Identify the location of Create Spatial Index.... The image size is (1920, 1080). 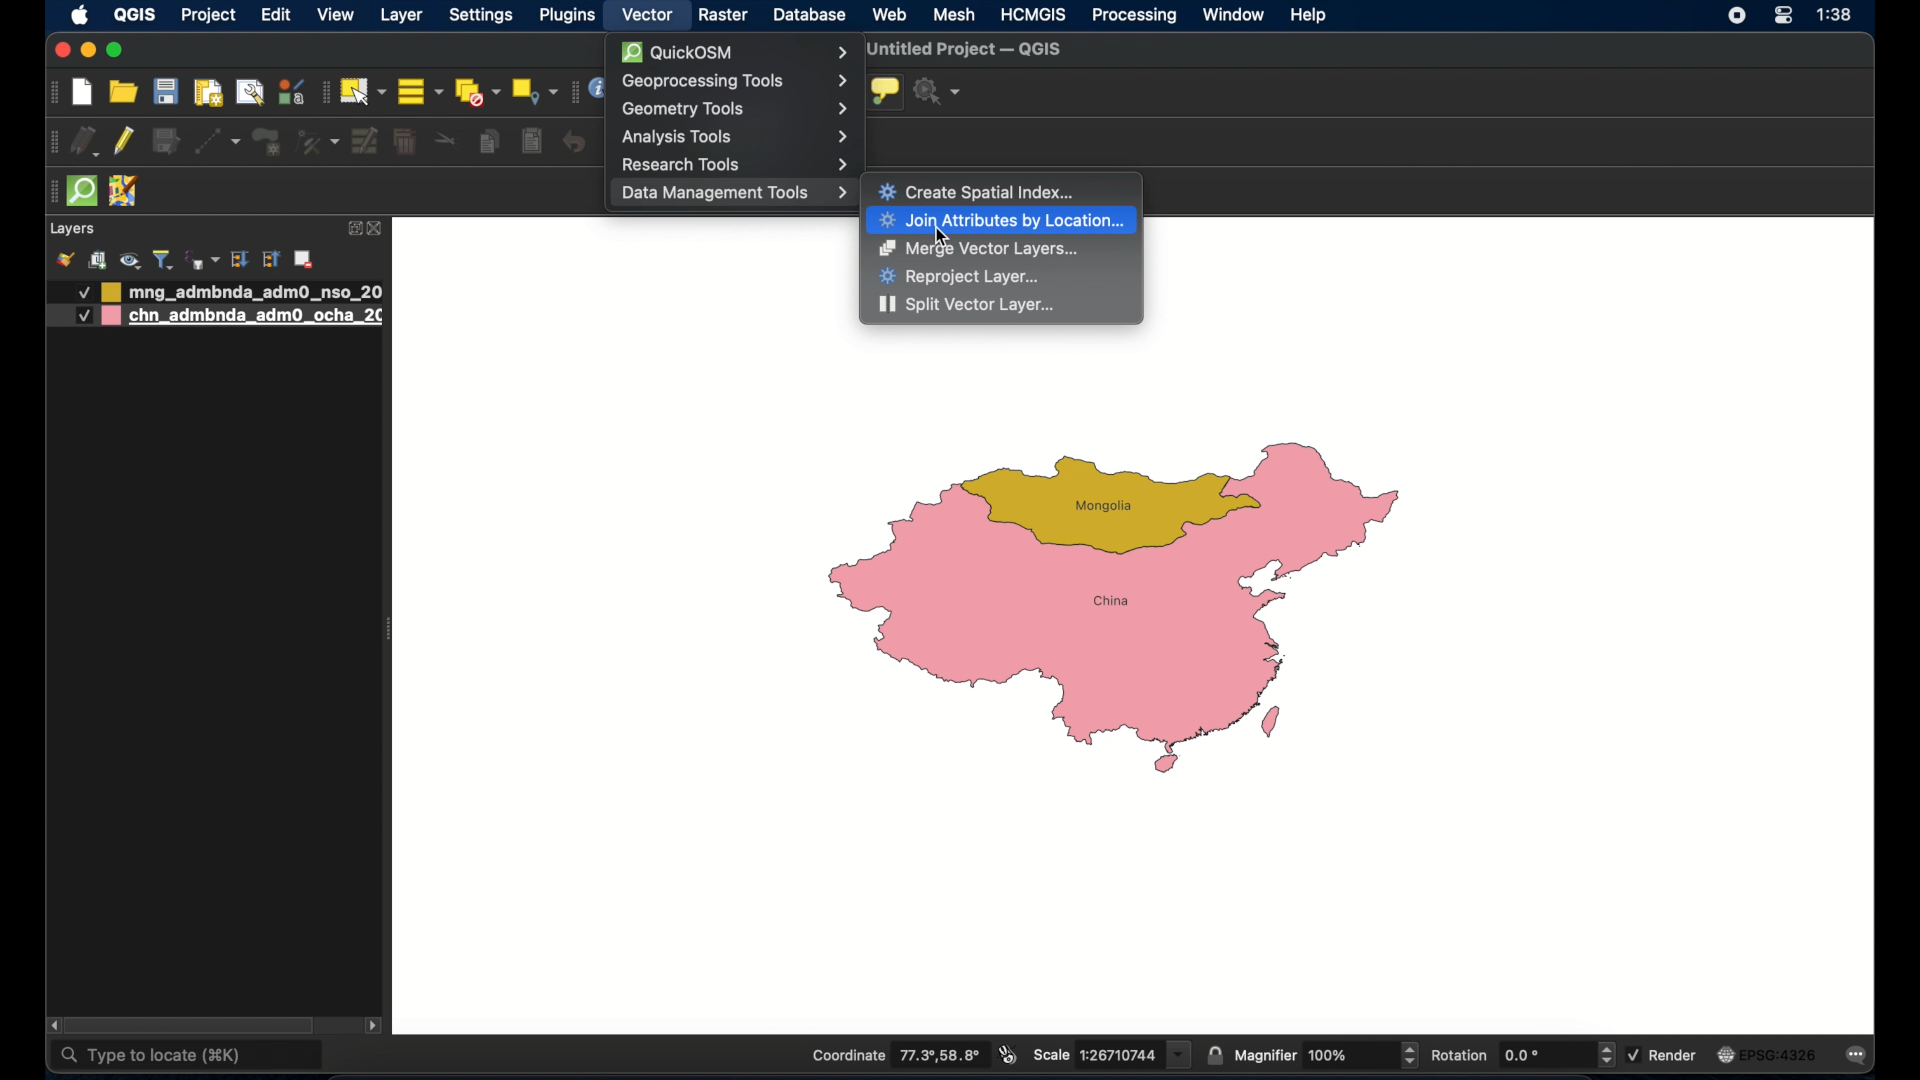
(983, 192).